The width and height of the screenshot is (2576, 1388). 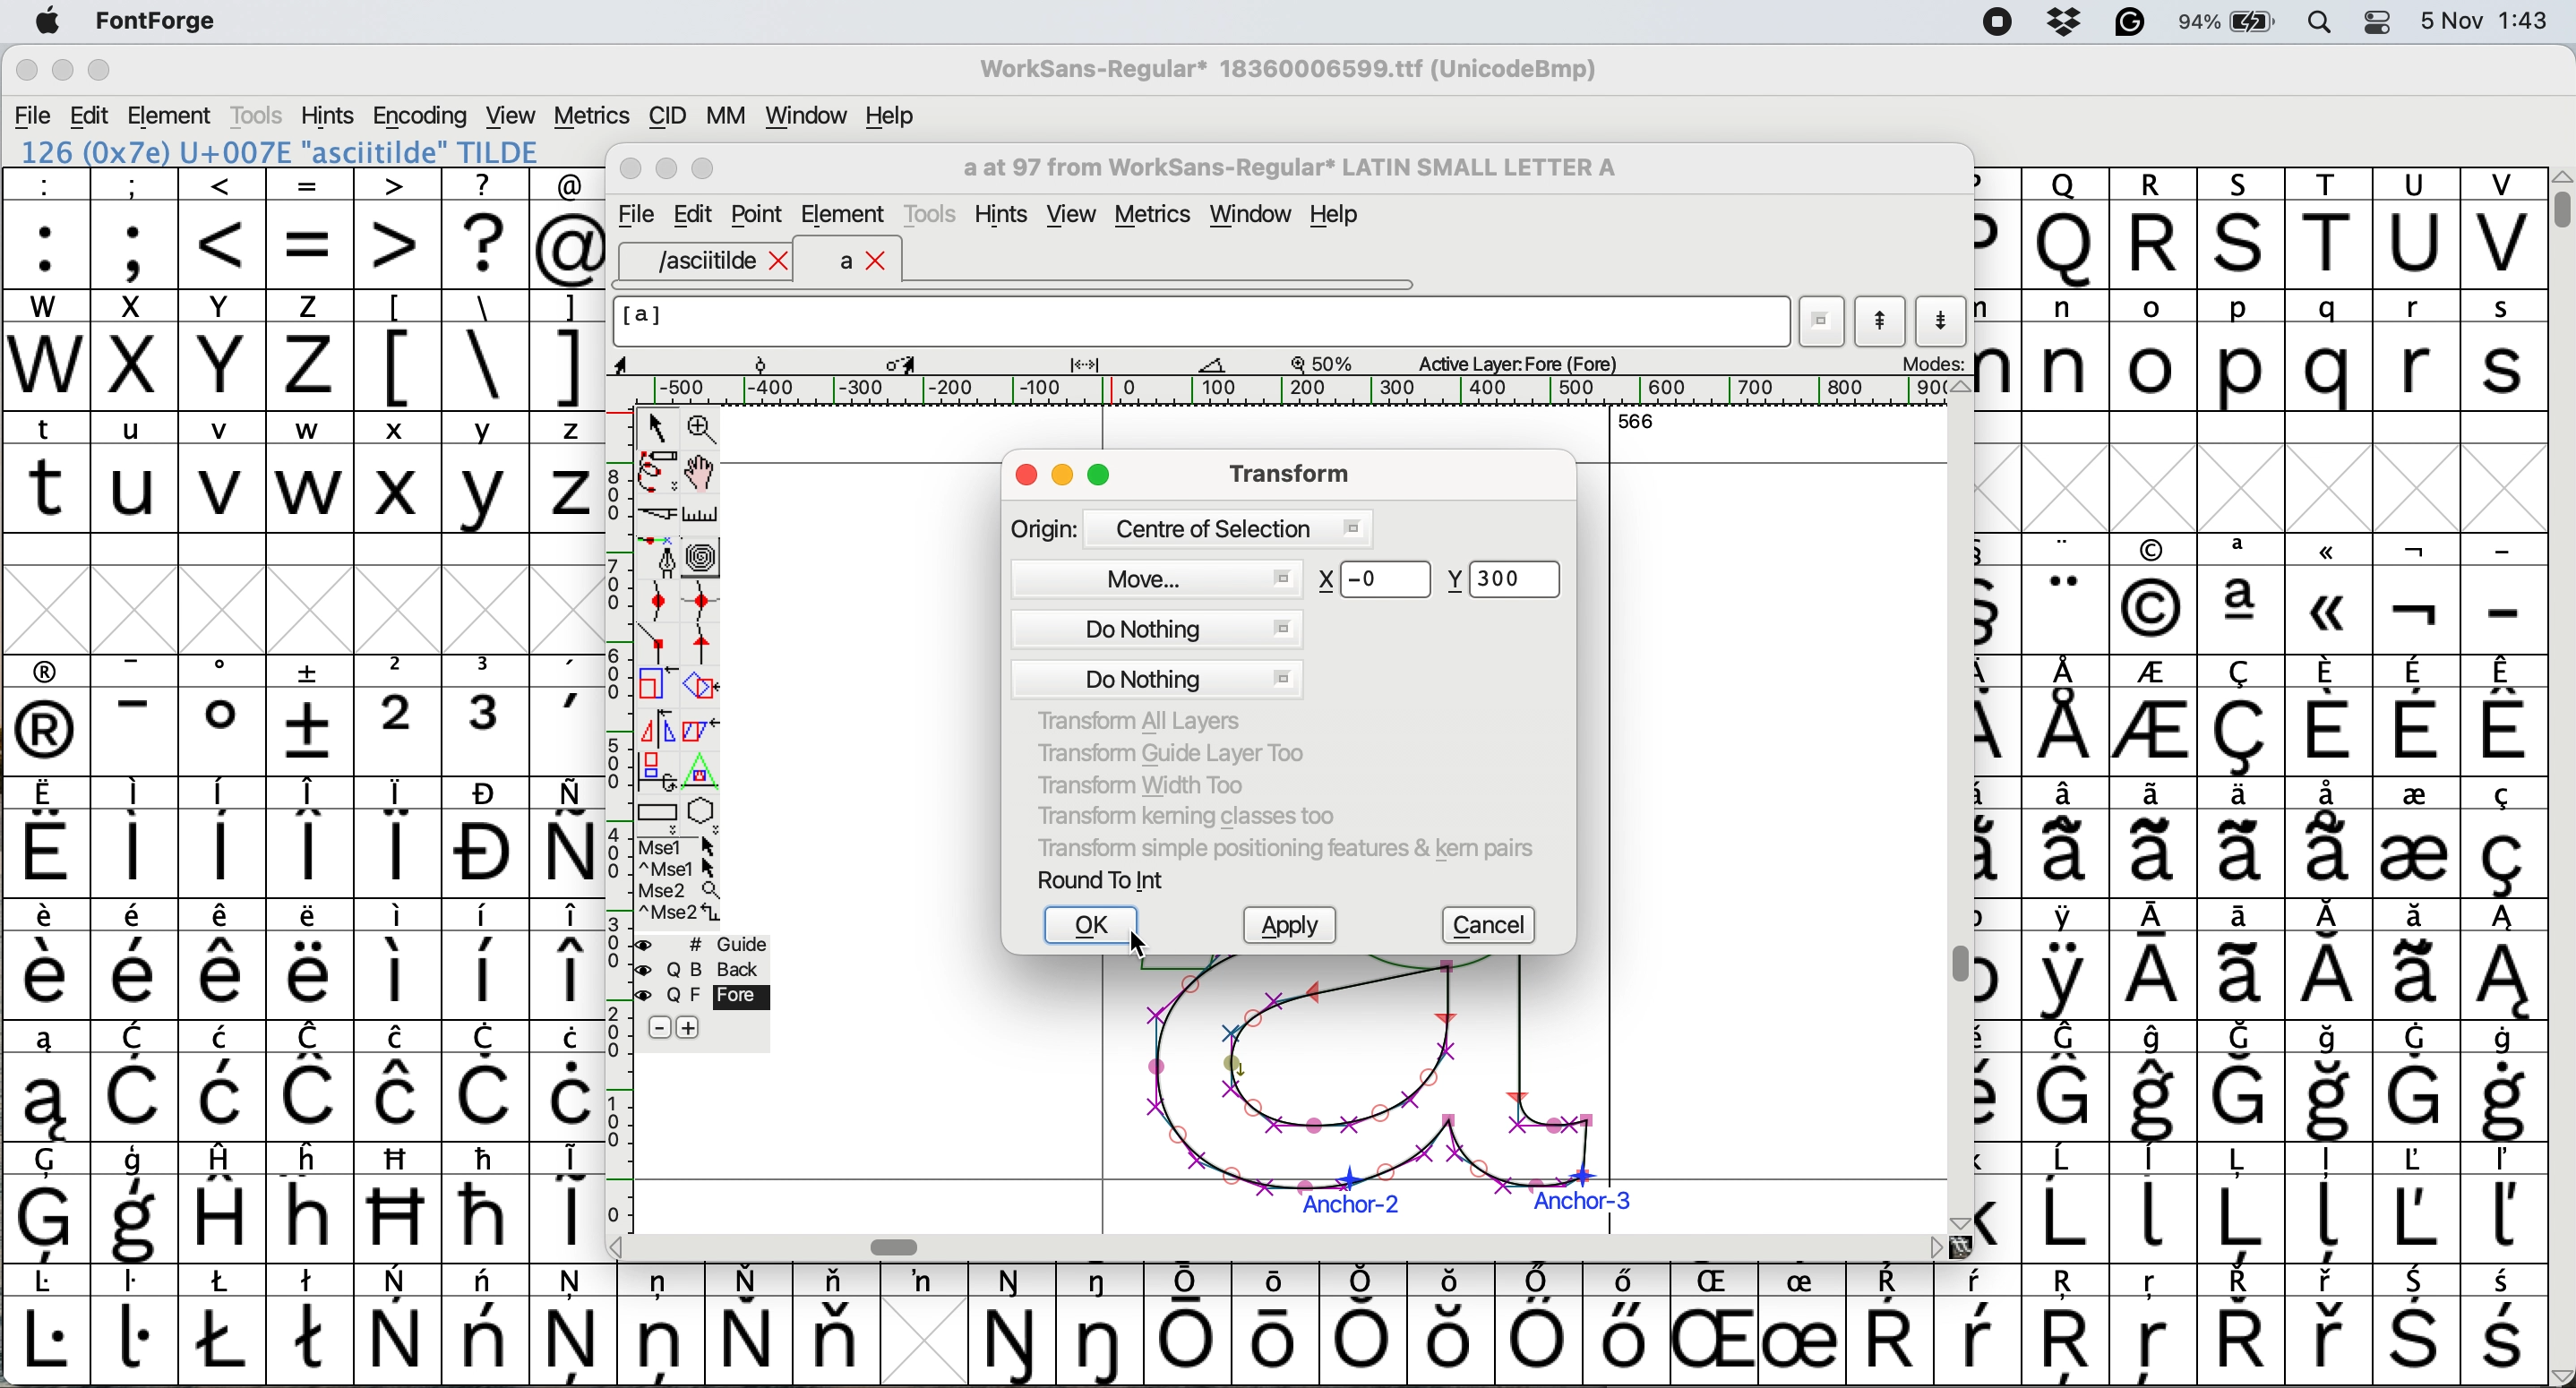 What do you see at coordinates (223, 475) in the screenshot?
I see `v` at bounding box center [223, 475].